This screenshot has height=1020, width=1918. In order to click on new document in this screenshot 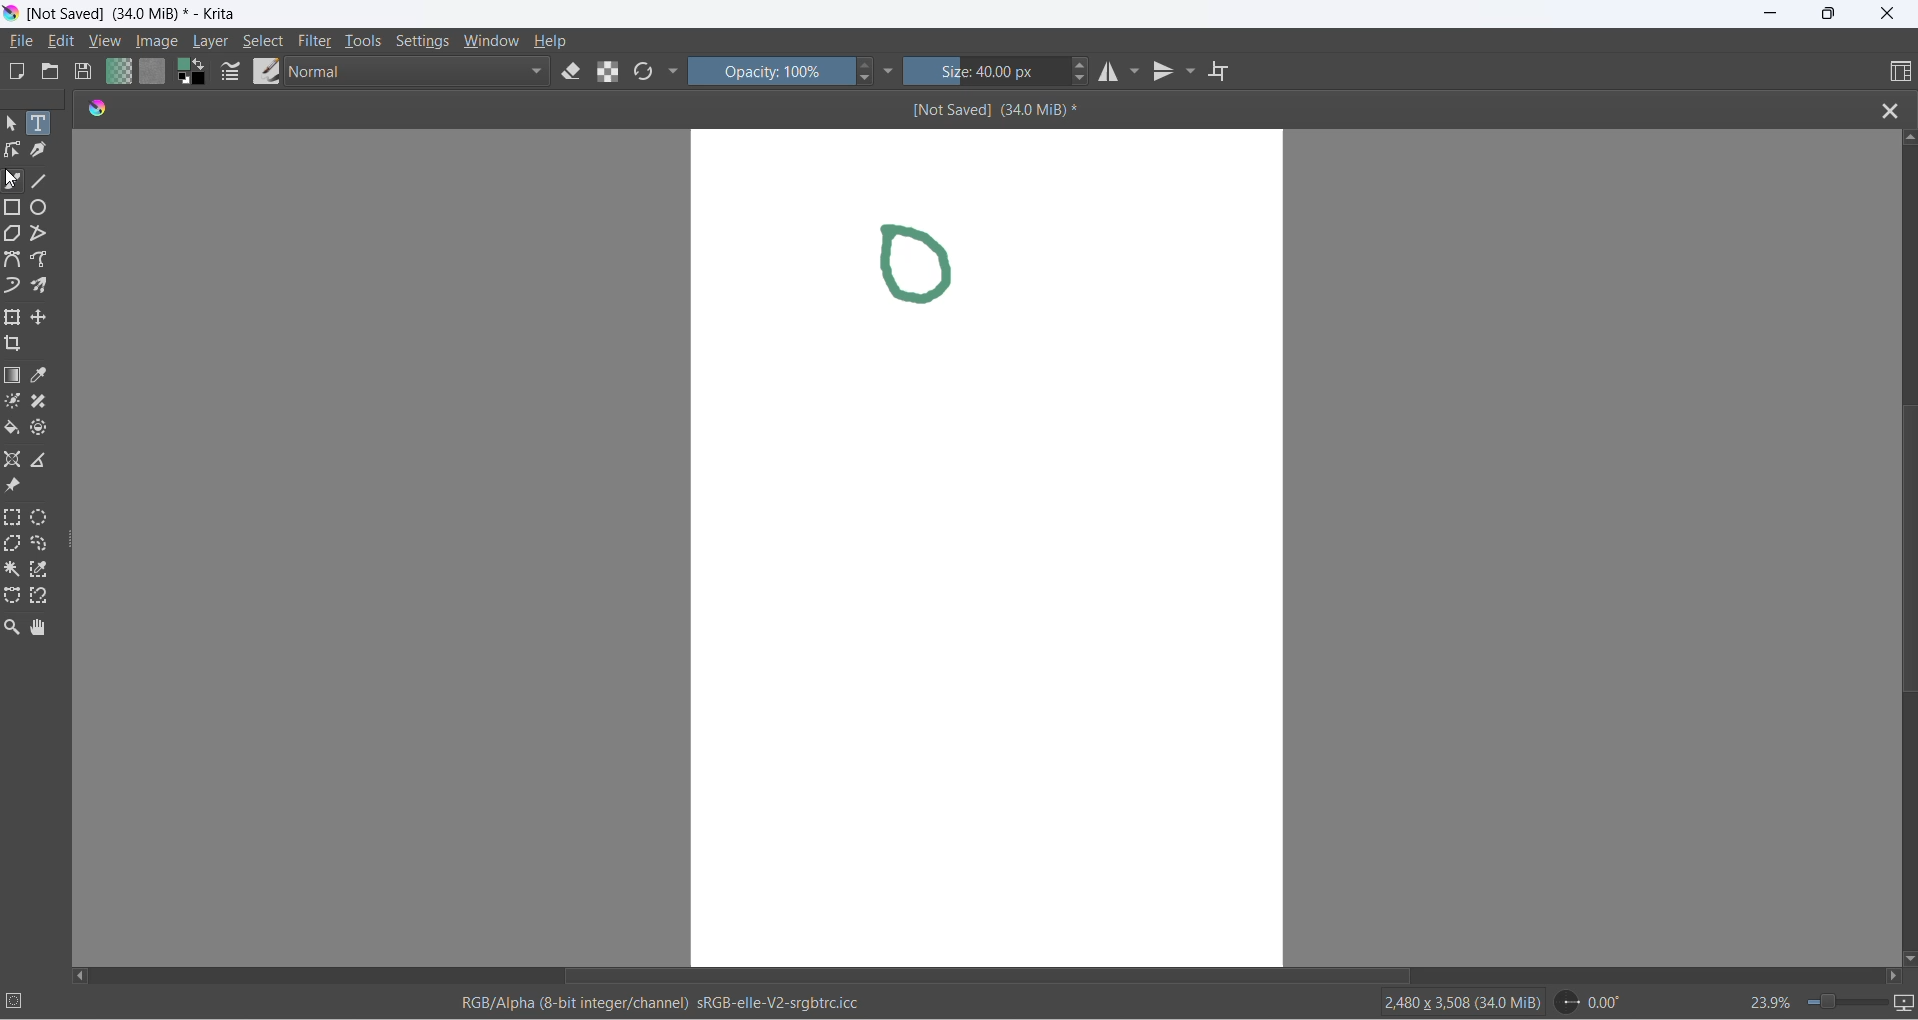, I will do `click(22, 72)`.